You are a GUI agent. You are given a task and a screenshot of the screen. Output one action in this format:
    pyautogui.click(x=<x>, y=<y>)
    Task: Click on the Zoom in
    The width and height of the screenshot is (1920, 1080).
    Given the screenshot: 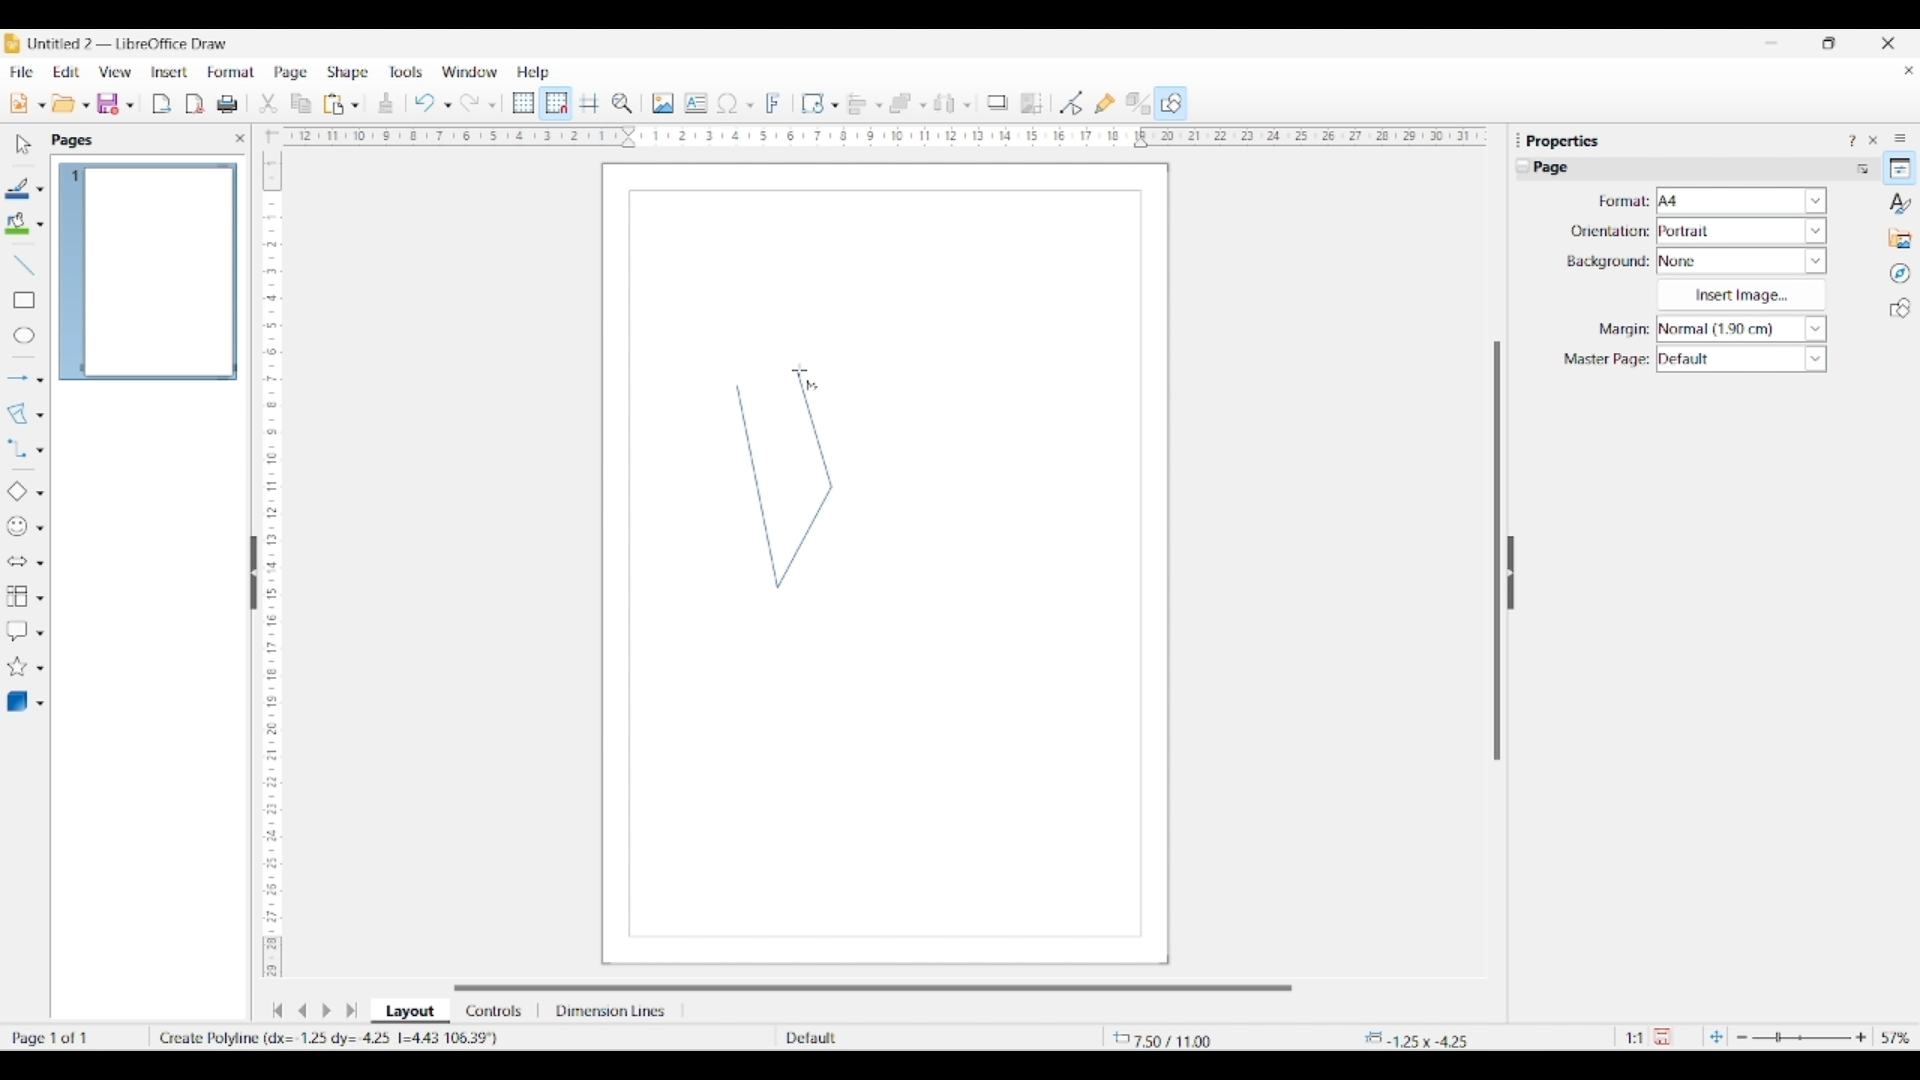 What is the action you would take?
    pyautogui.click(x=1861, y=1037)
    